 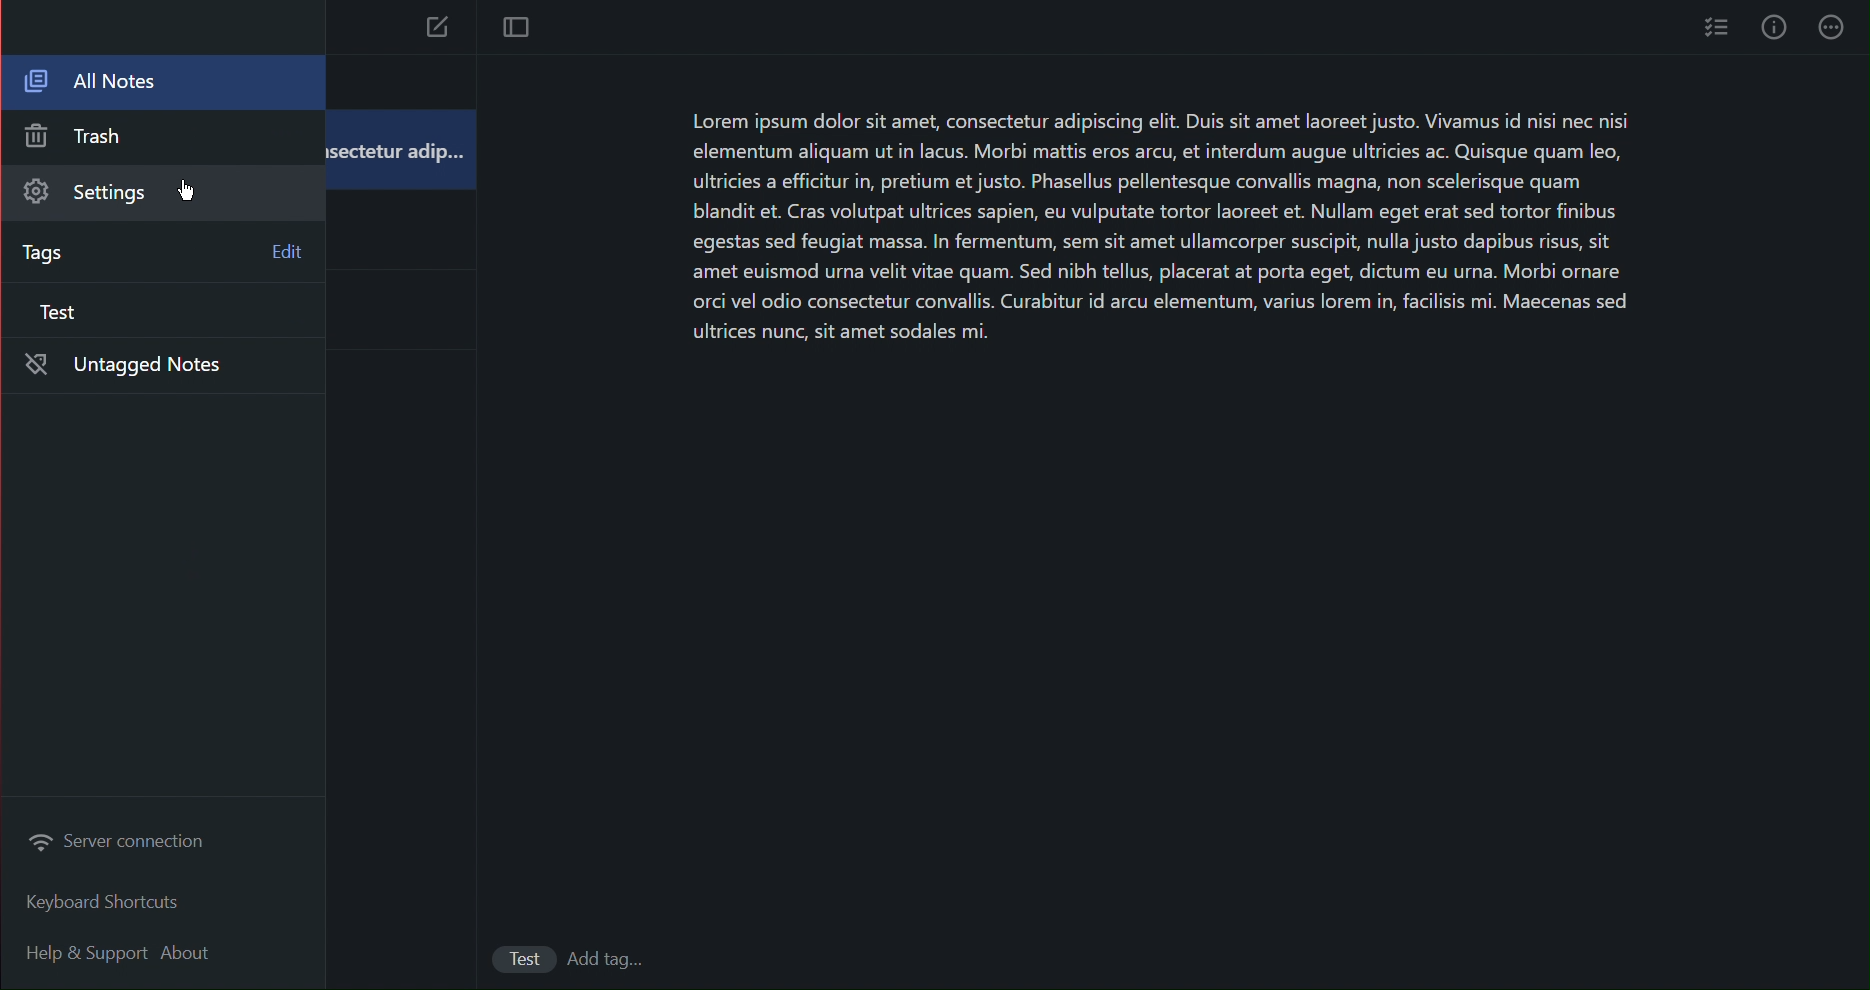 I want to click on Untagged Notes, so click(x=131, y=370).